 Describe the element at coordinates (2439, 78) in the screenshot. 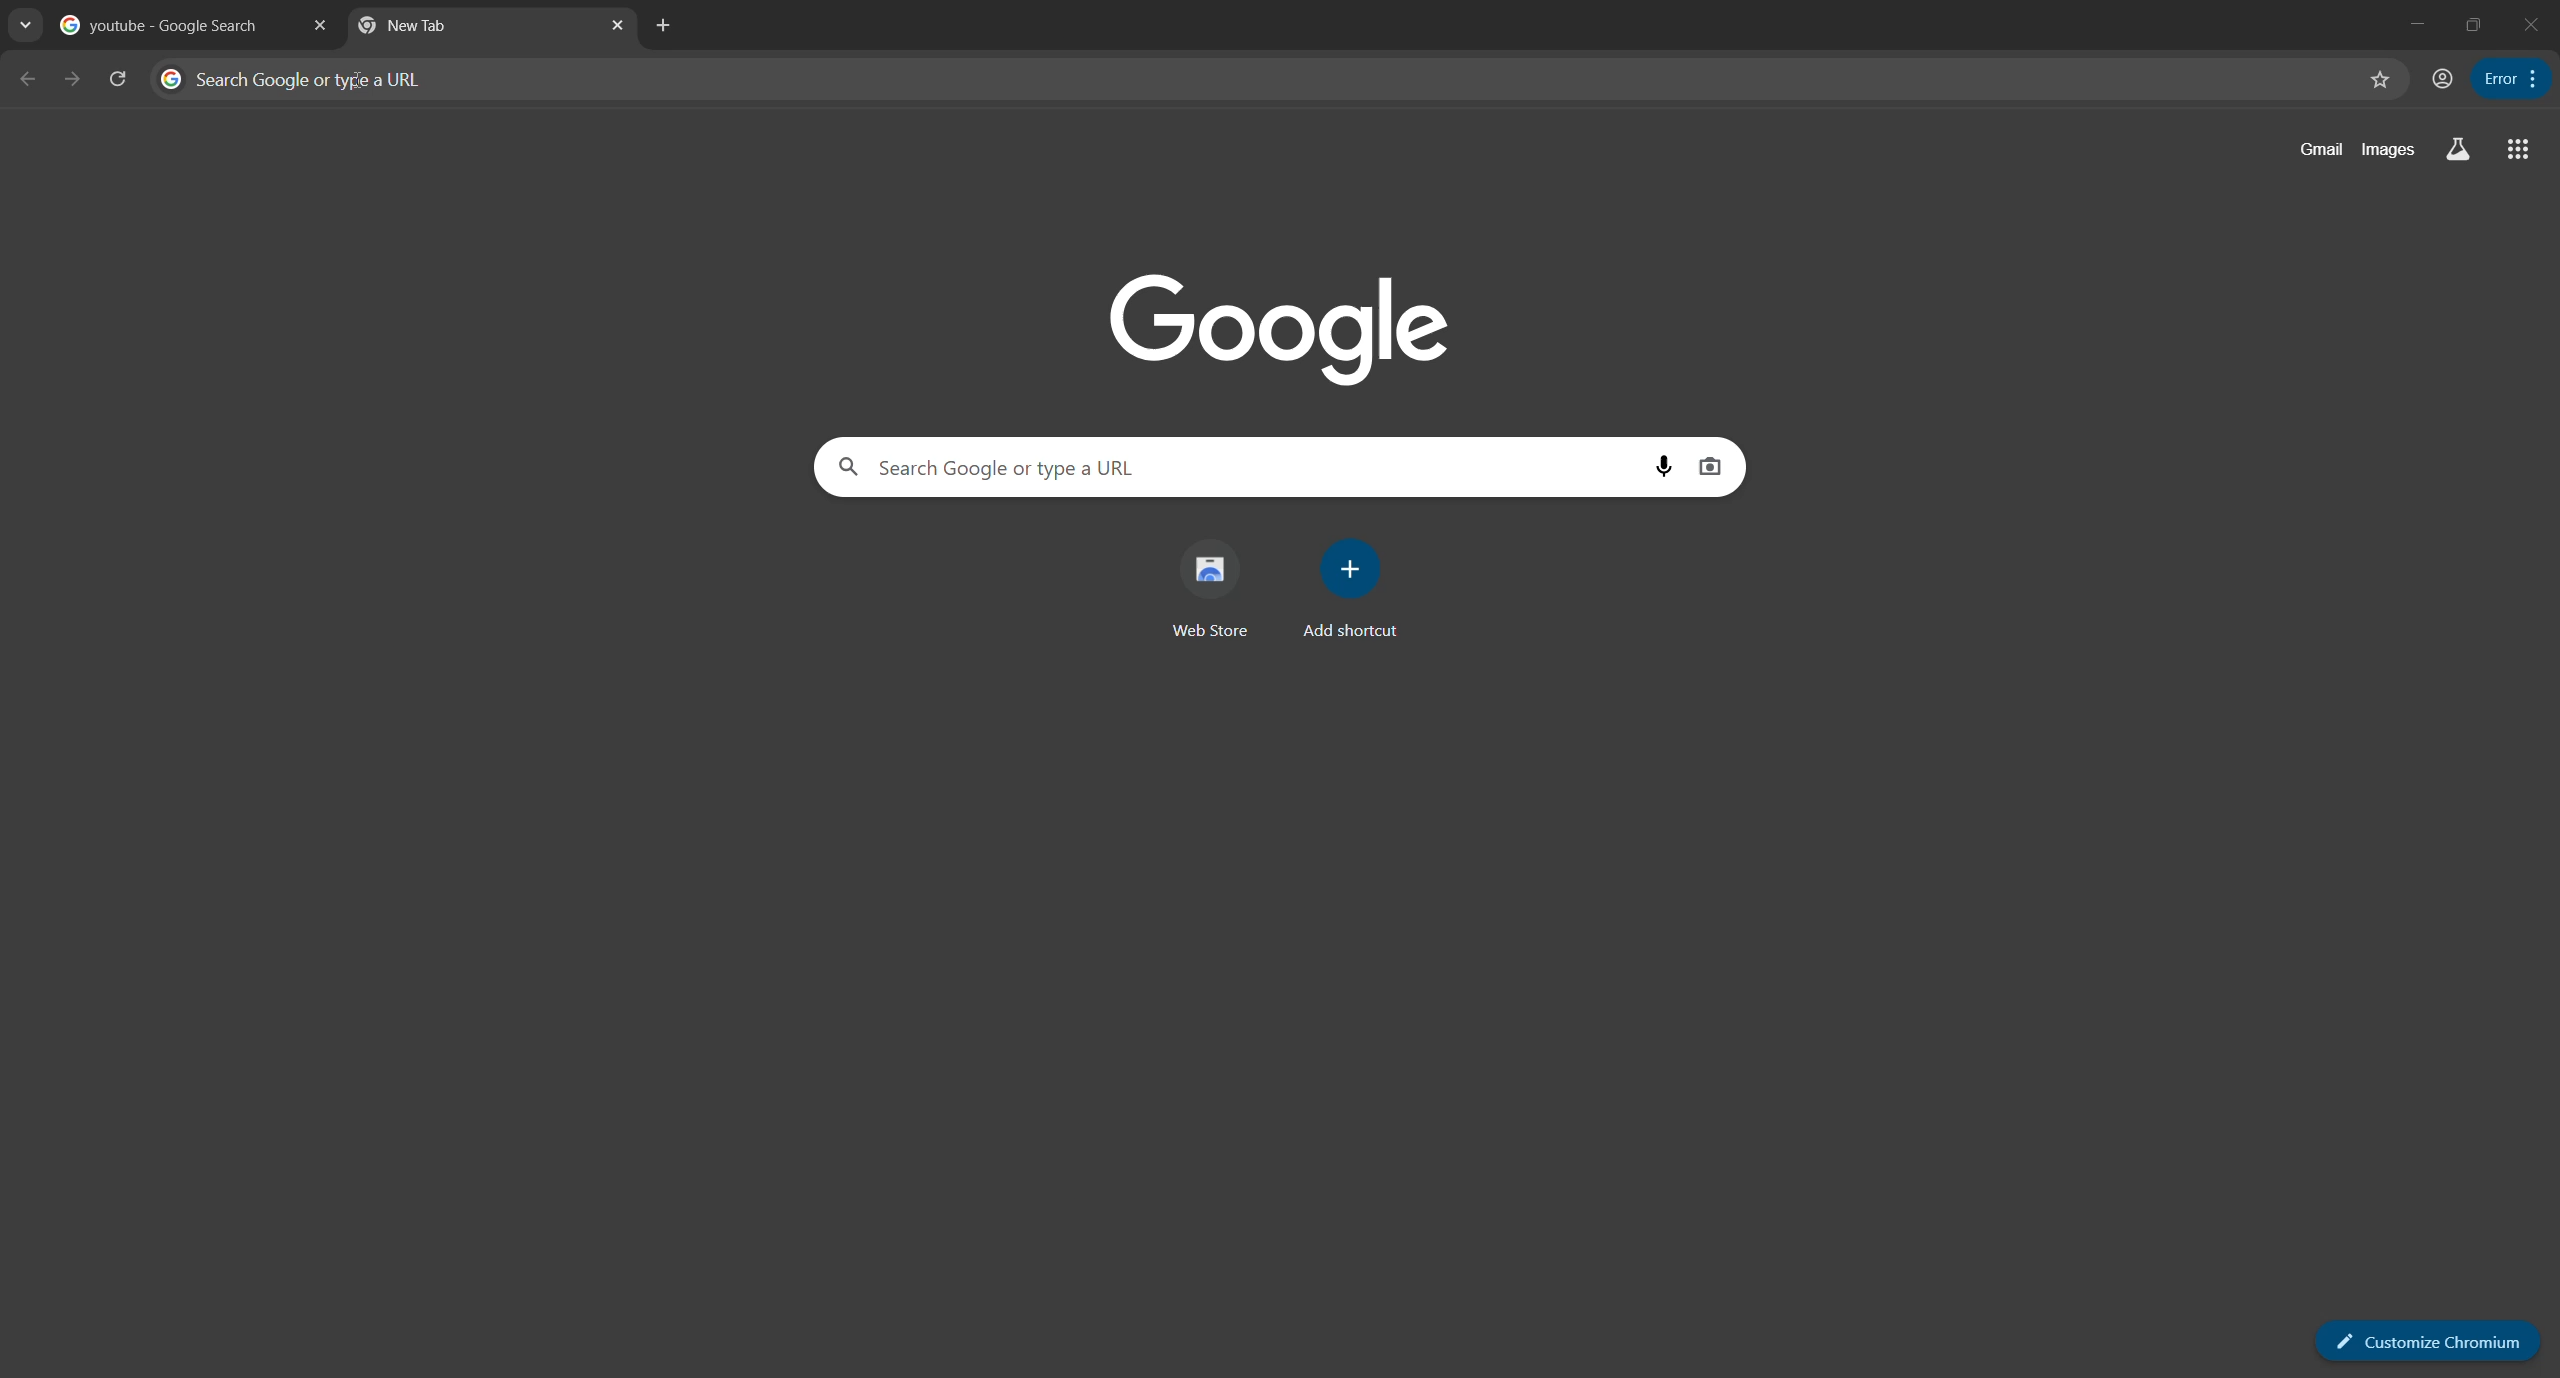

I see `account` at that location.